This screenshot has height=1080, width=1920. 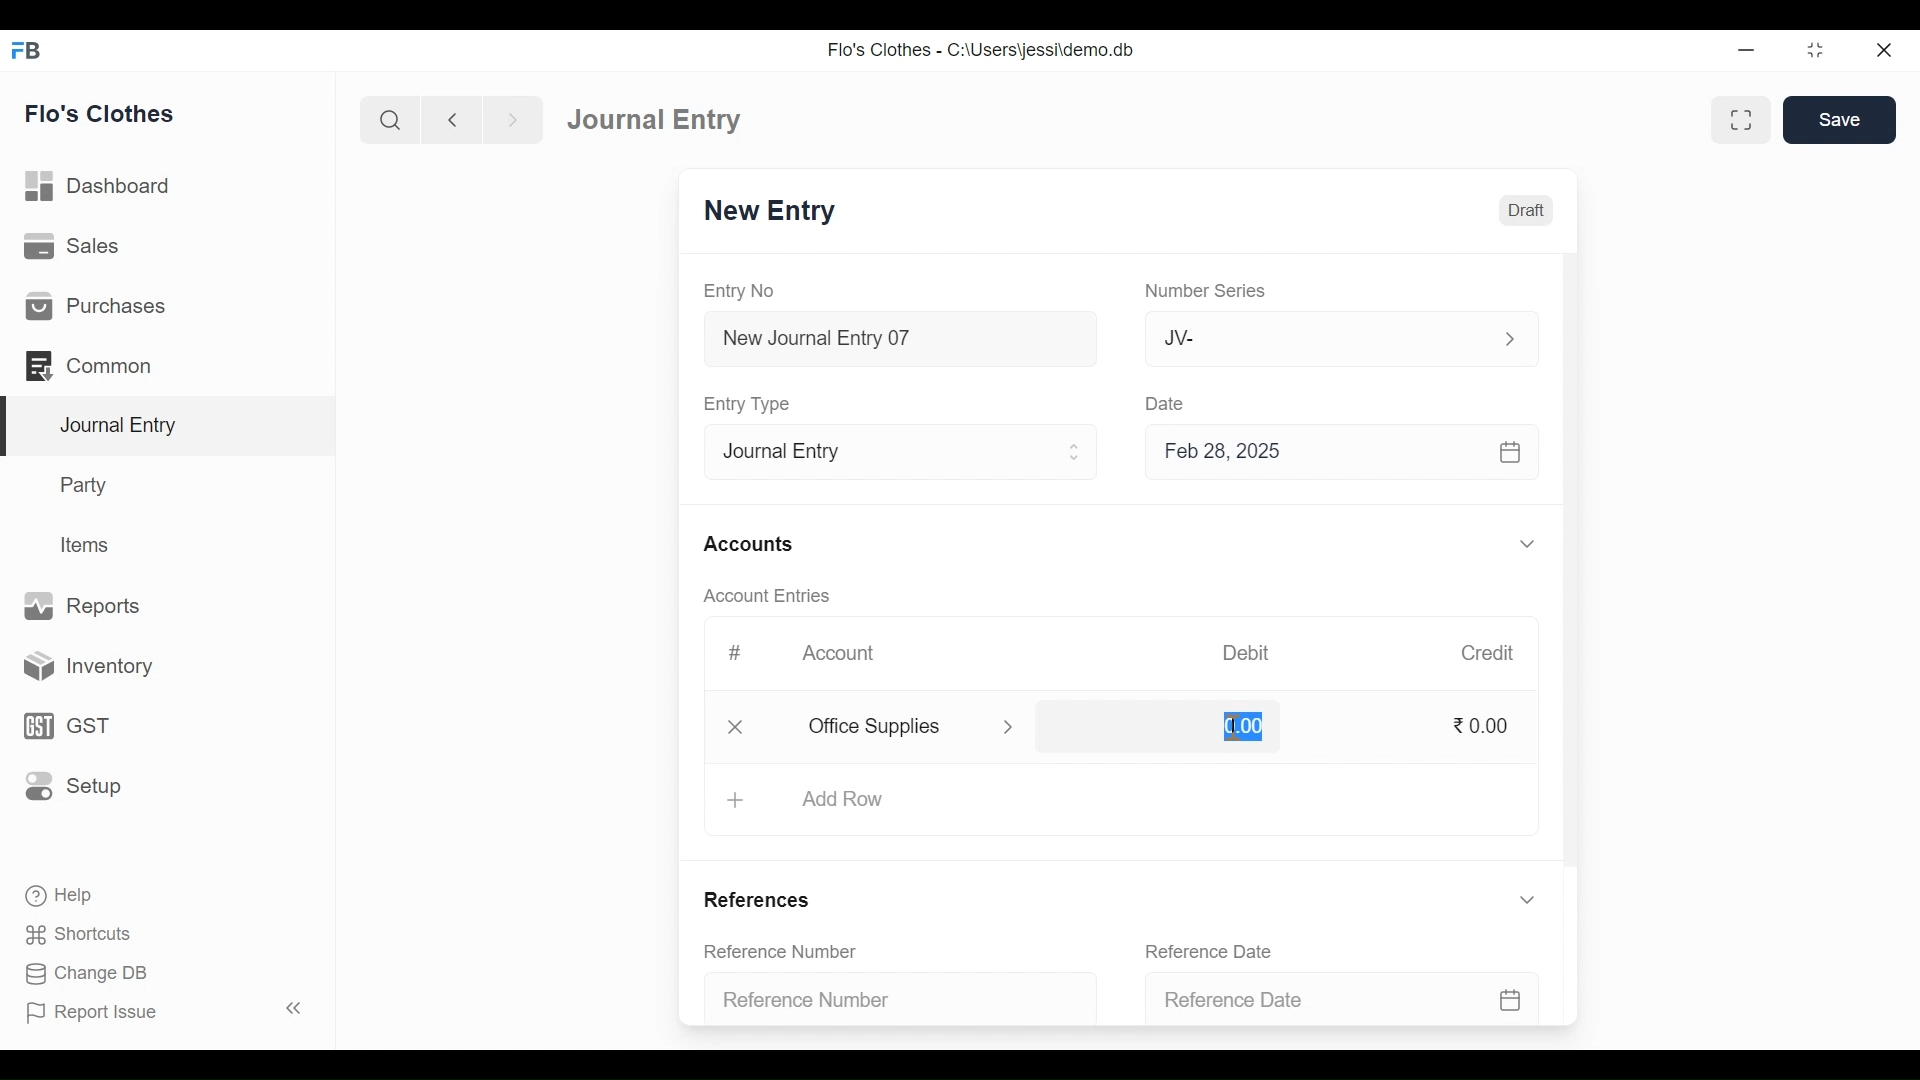 What do you see at coordinates (1485, 726) in the screenshot?
I see `0.00` at bounding box center [1485, 726].